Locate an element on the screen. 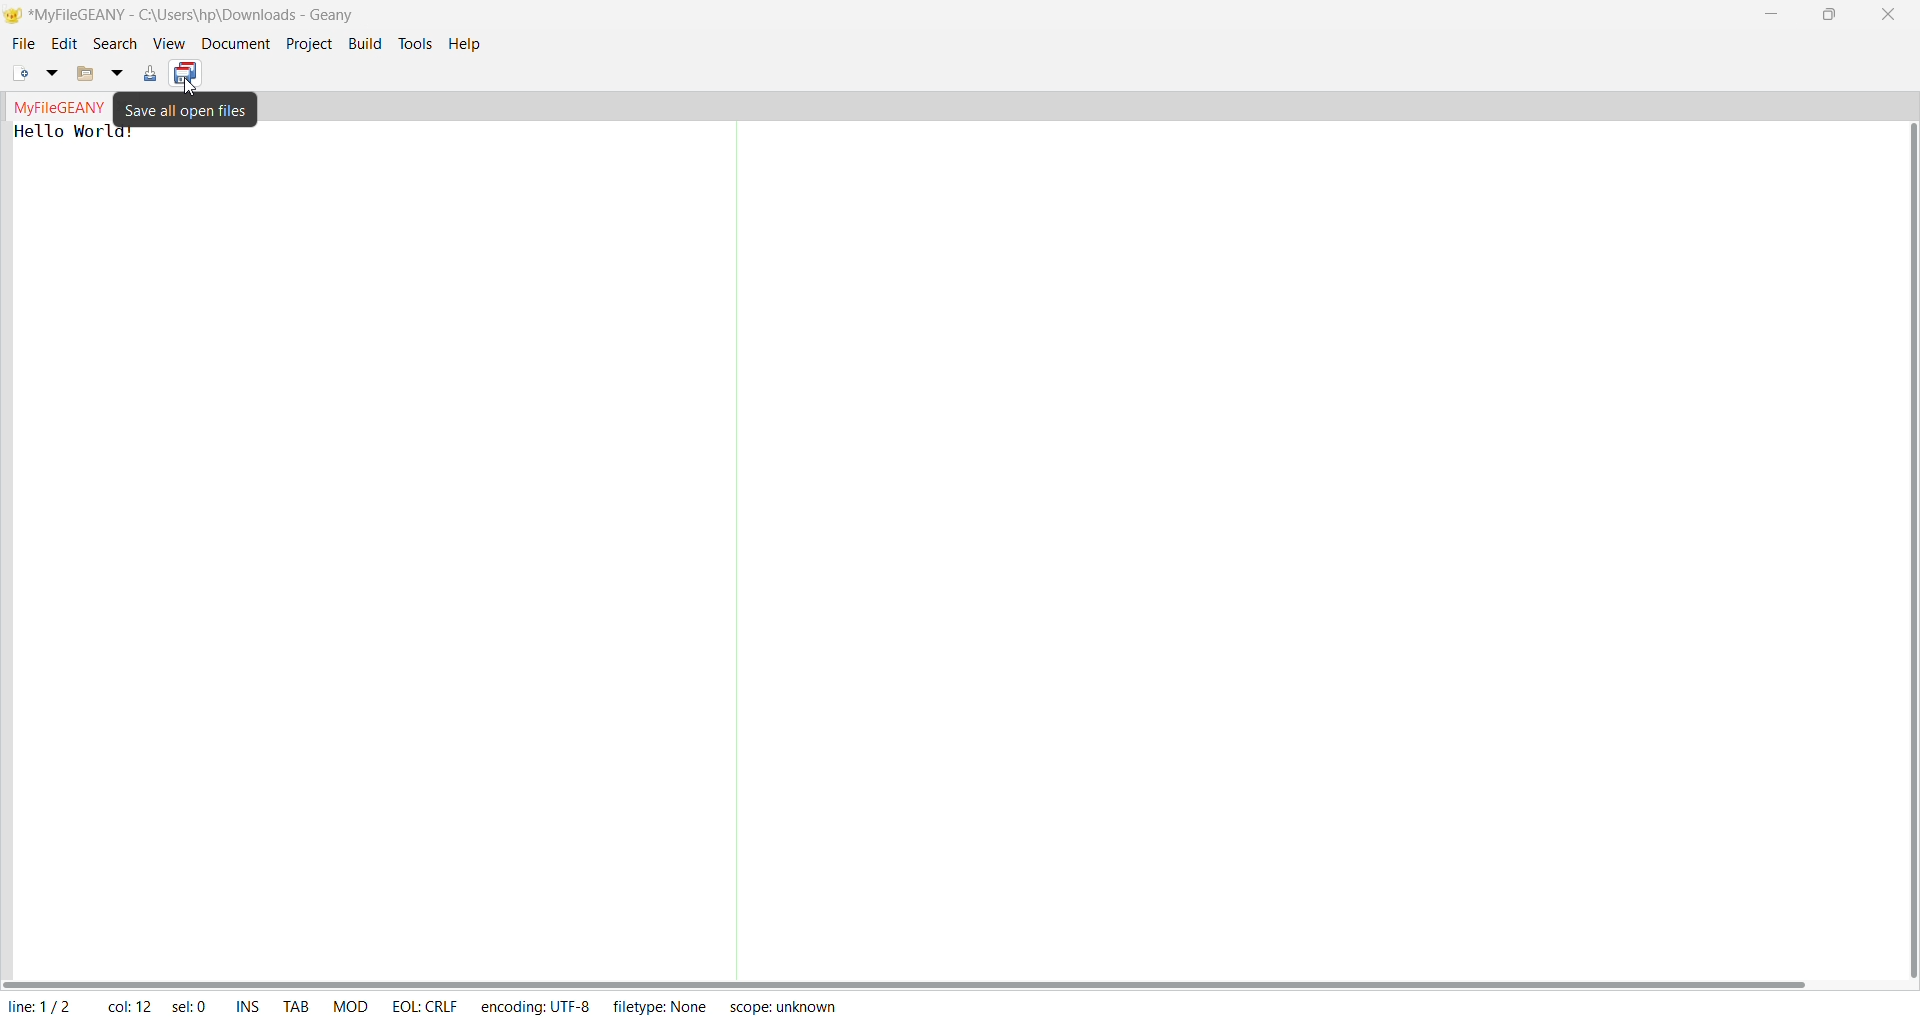 The width and height of the screenshot is (1920, 1018). New File Drop Down is located at coordinates (49, 73).